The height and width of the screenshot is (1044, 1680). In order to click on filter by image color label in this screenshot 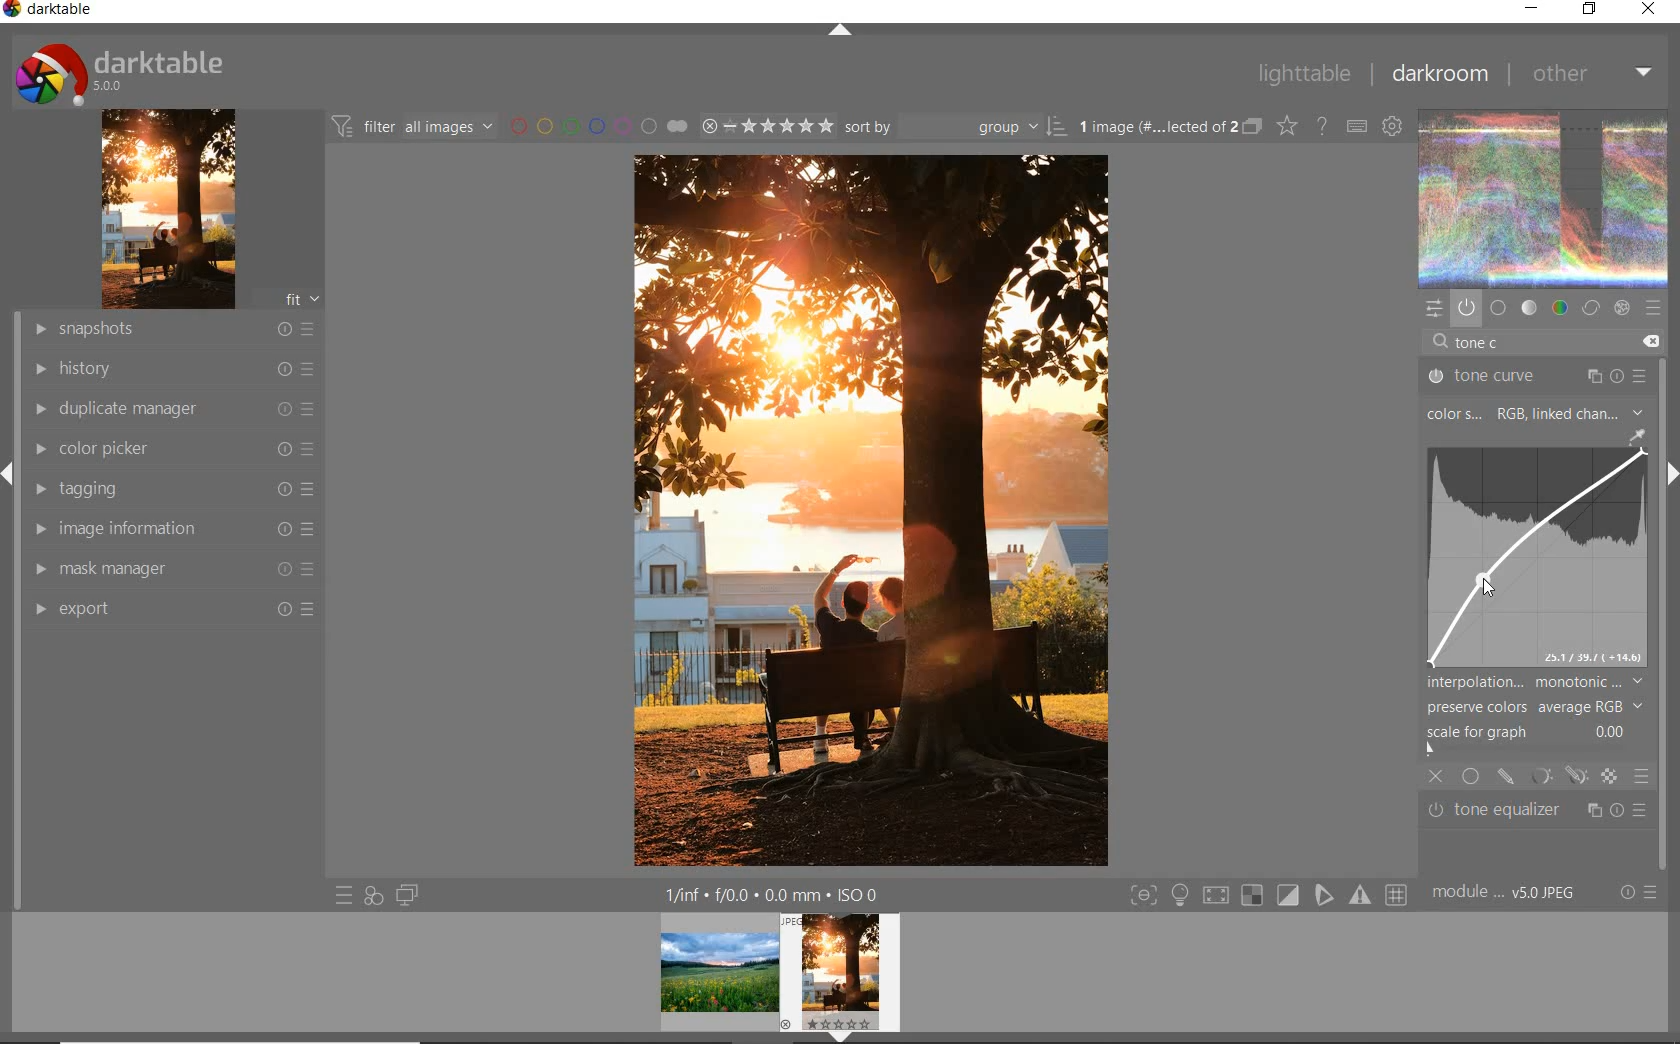, I will do `click(601, 125)`.